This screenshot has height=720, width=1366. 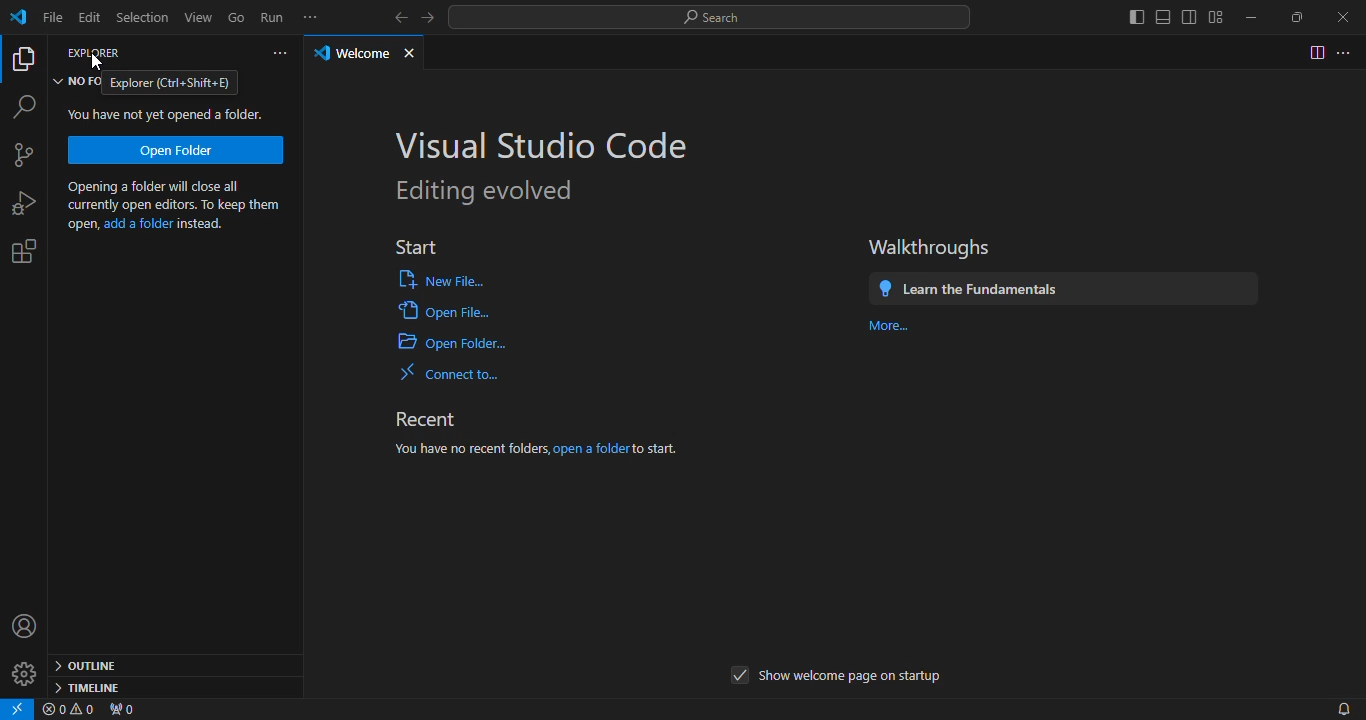 I want to click on Open Folder, so click(x=176, y=150).